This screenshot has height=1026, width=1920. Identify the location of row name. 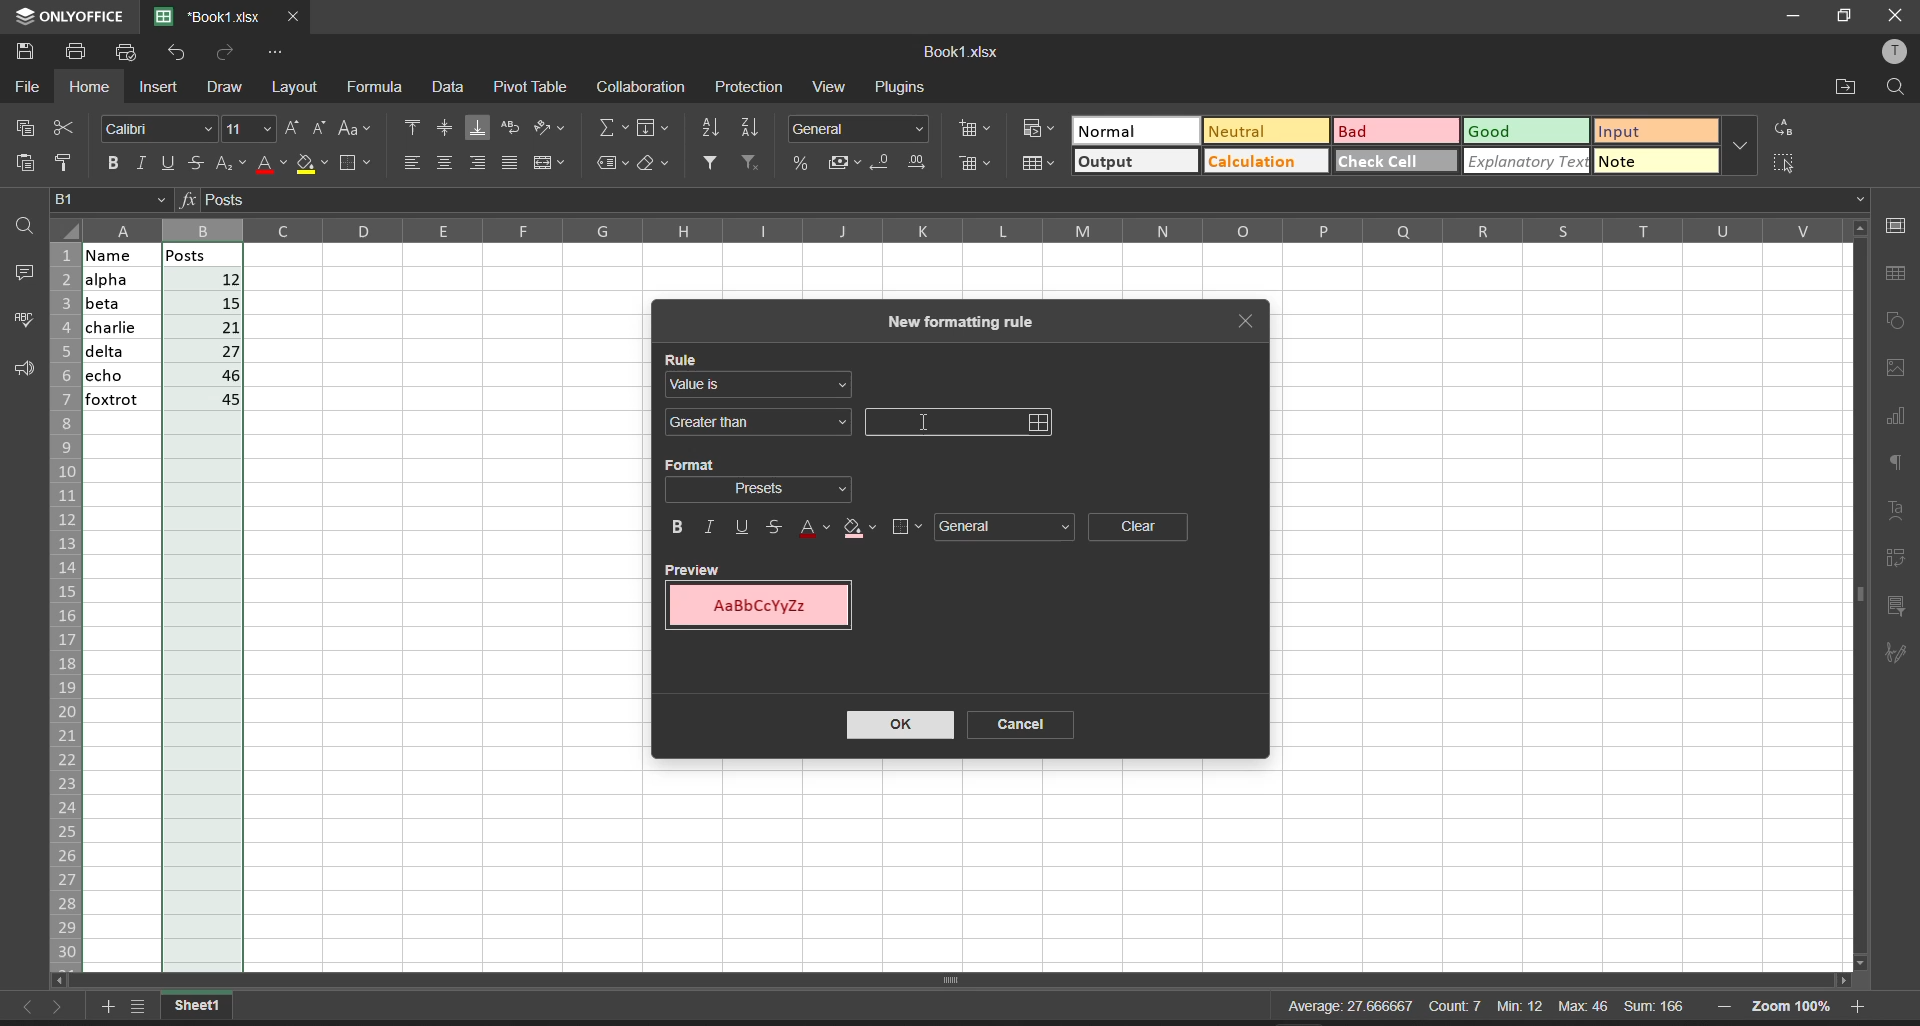
(68, 600).